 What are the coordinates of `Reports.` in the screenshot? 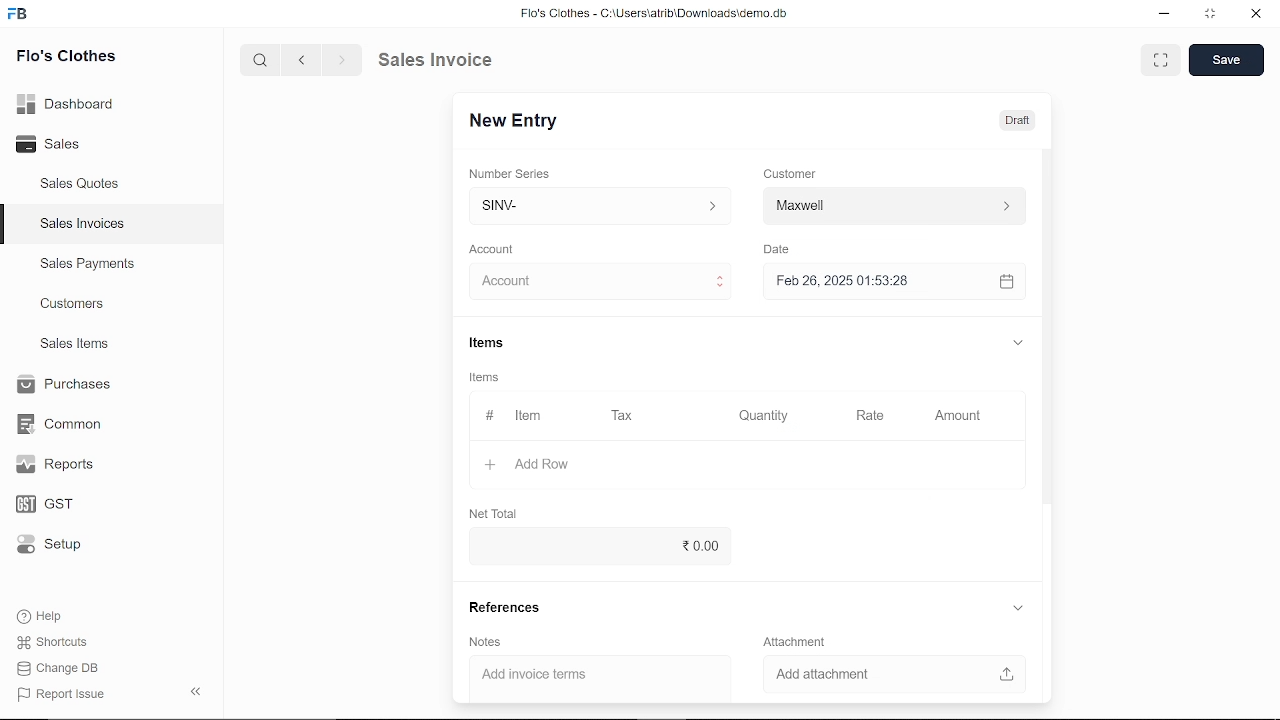 It's located at (63, 464).